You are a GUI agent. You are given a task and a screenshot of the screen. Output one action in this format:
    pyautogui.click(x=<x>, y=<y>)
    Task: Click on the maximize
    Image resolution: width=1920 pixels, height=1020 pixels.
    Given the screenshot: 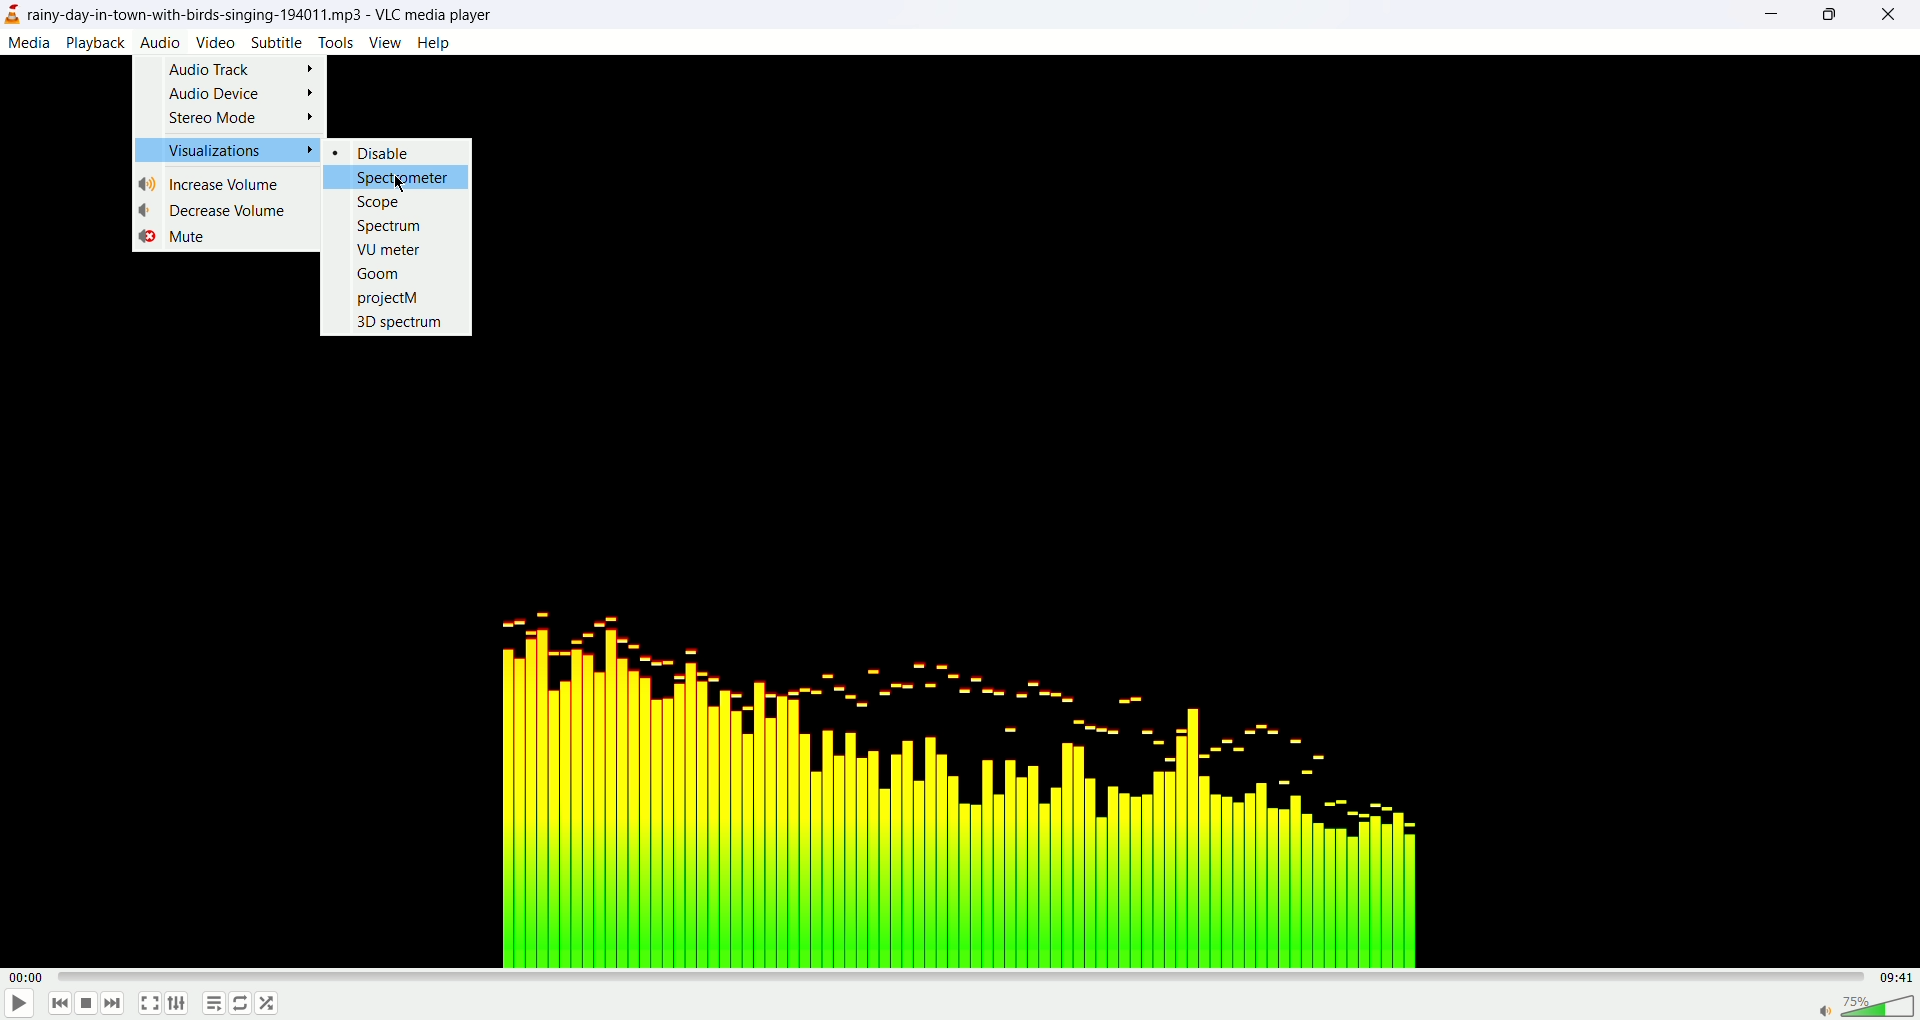 What is the action you would take?
    pyautogui.click(x=1833, y=17)
    